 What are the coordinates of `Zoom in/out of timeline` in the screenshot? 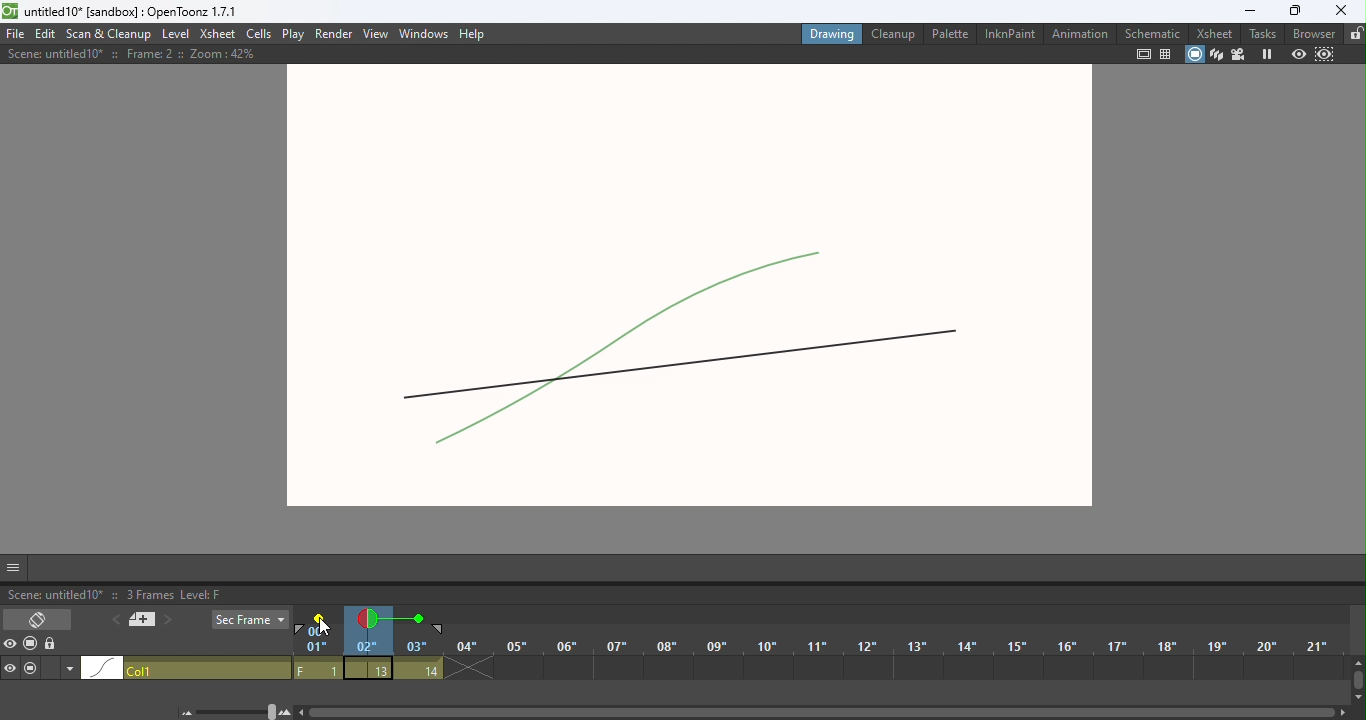 It's located at (238, 711).